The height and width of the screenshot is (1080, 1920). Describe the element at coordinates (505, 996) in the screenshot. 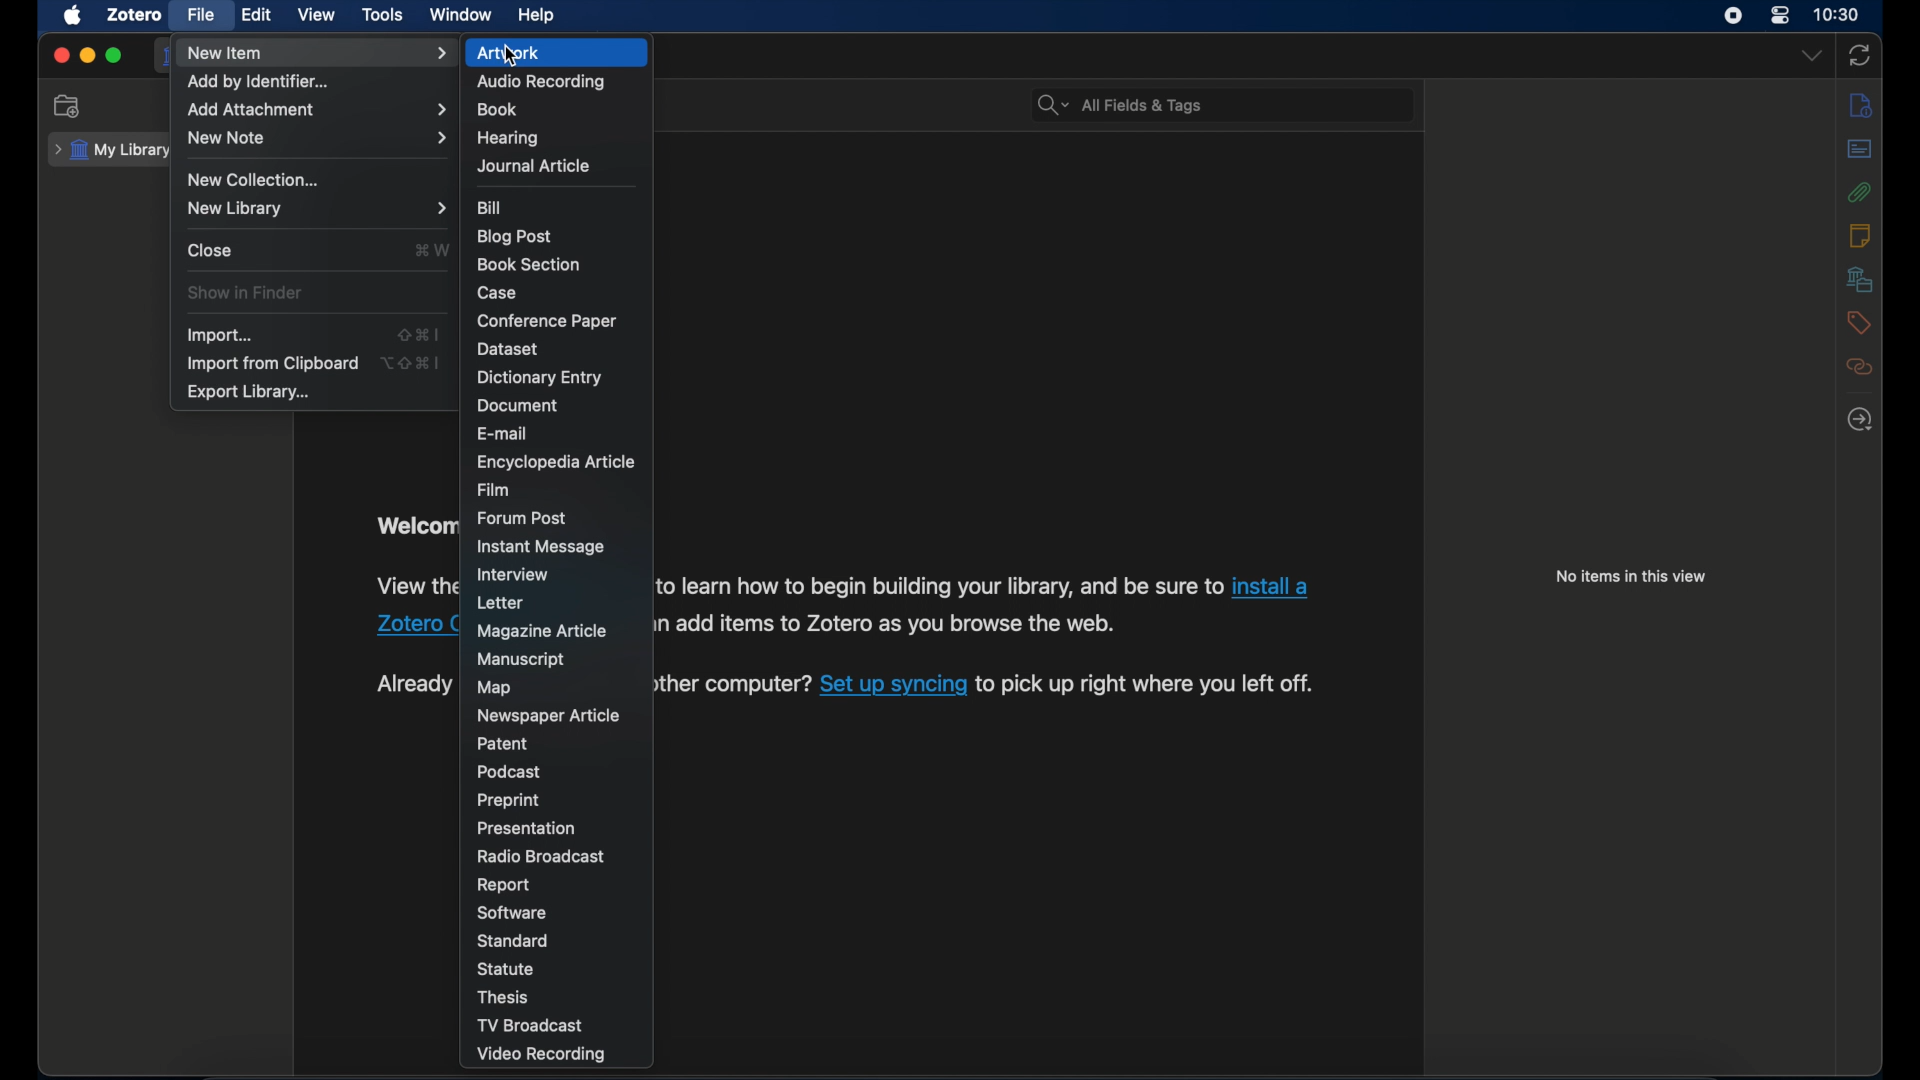

I see `thesis` at that location.